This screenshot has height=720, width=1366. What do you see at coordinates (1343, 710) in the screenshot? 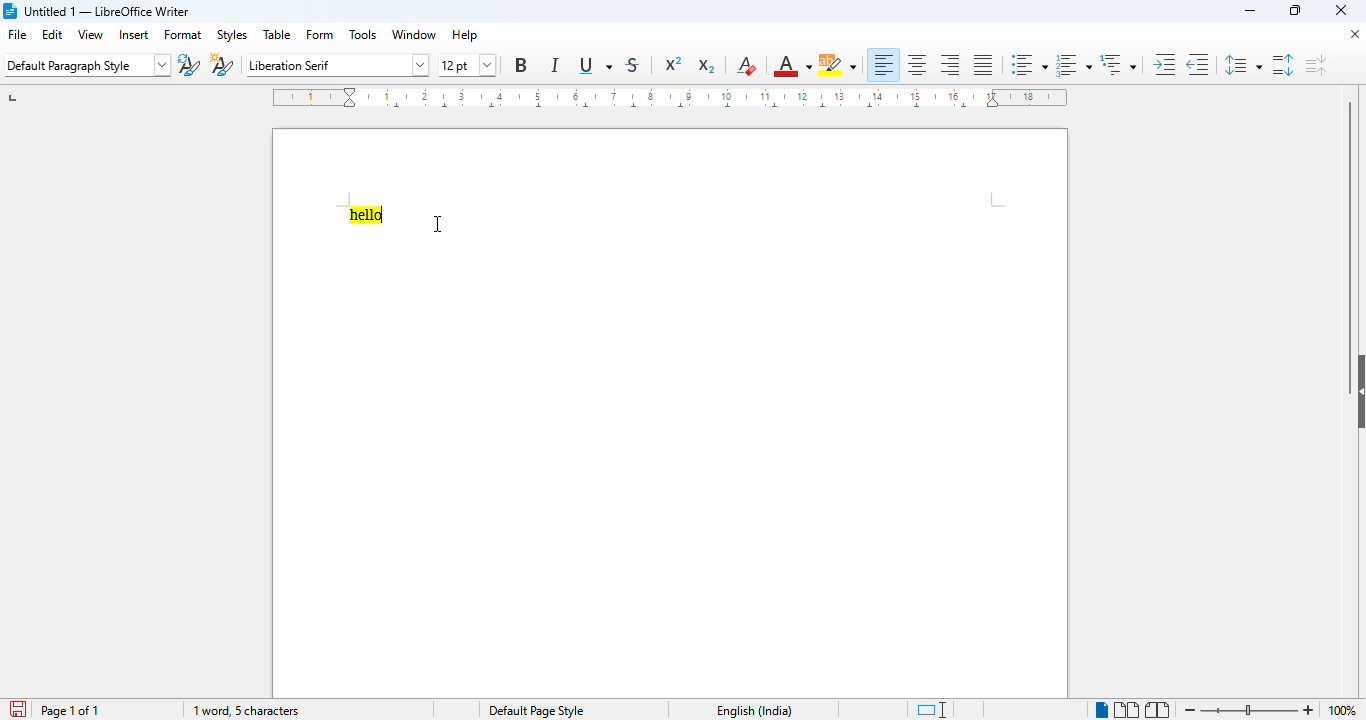
I see `zoom factor` at bounding box center [1343, 710].